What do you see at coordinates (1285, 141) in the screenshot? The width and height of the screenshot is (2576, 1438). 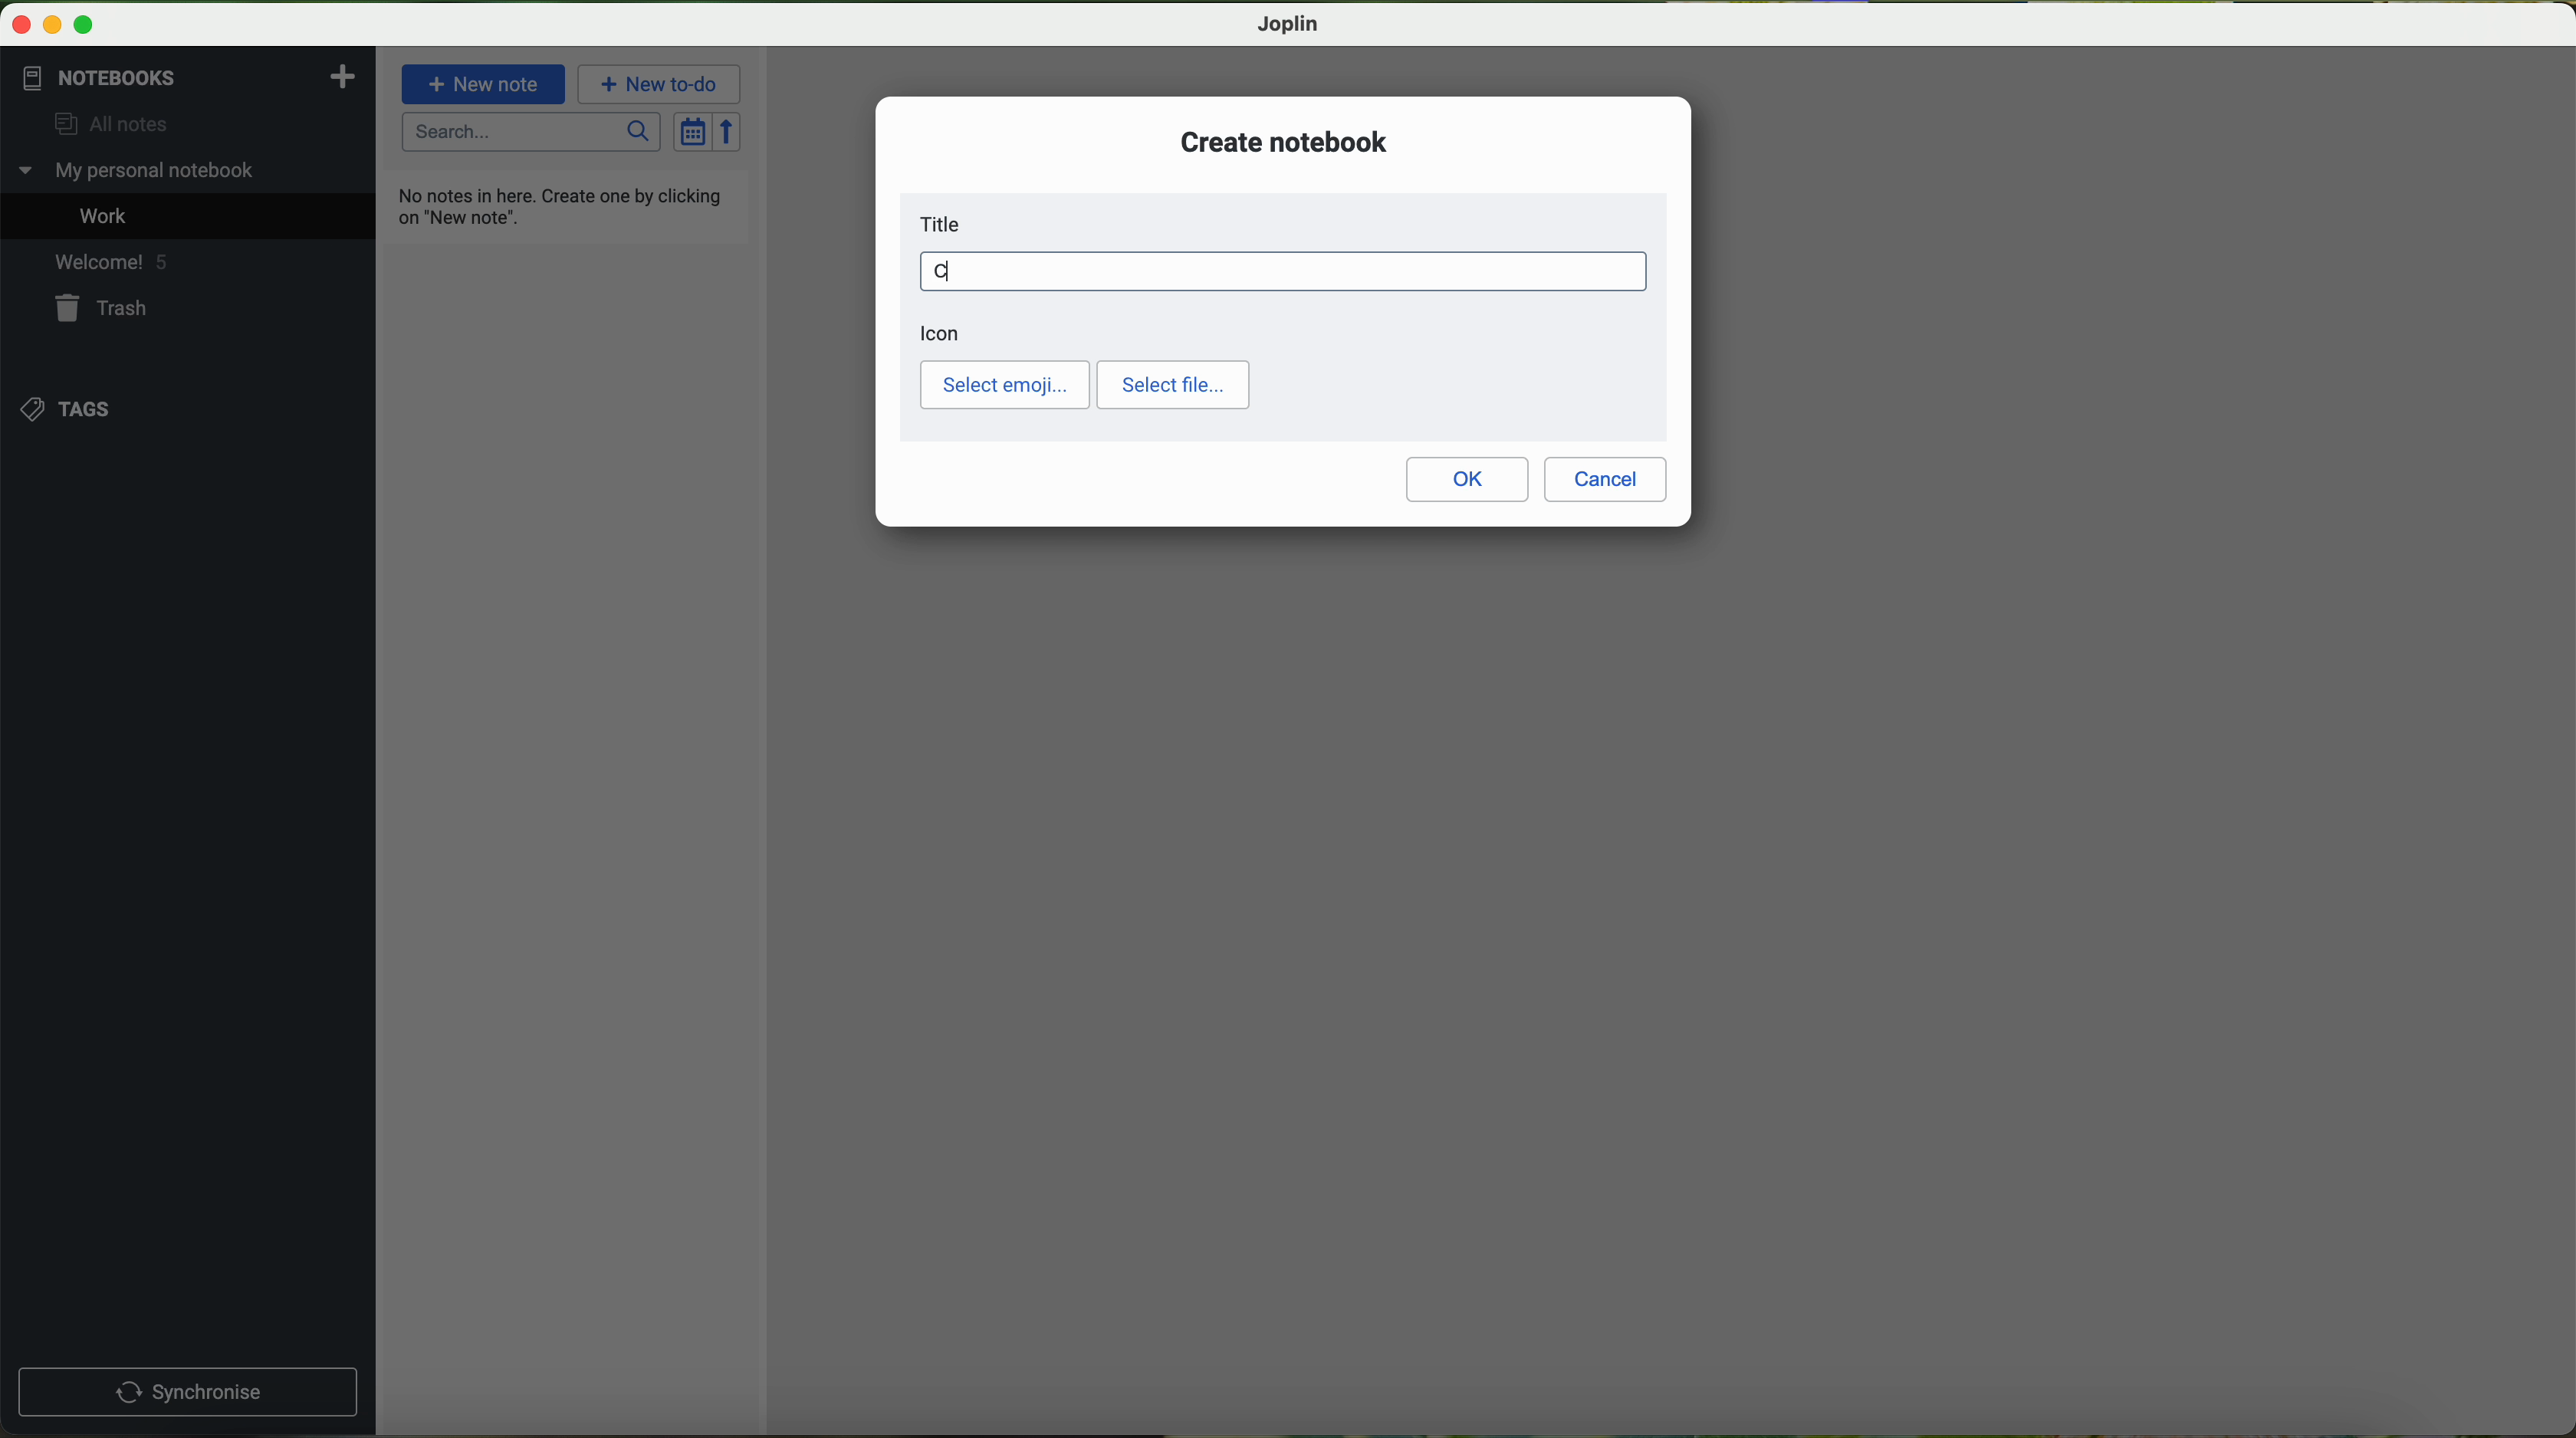 I see `create notebook` at bounding box center [1285, 141].